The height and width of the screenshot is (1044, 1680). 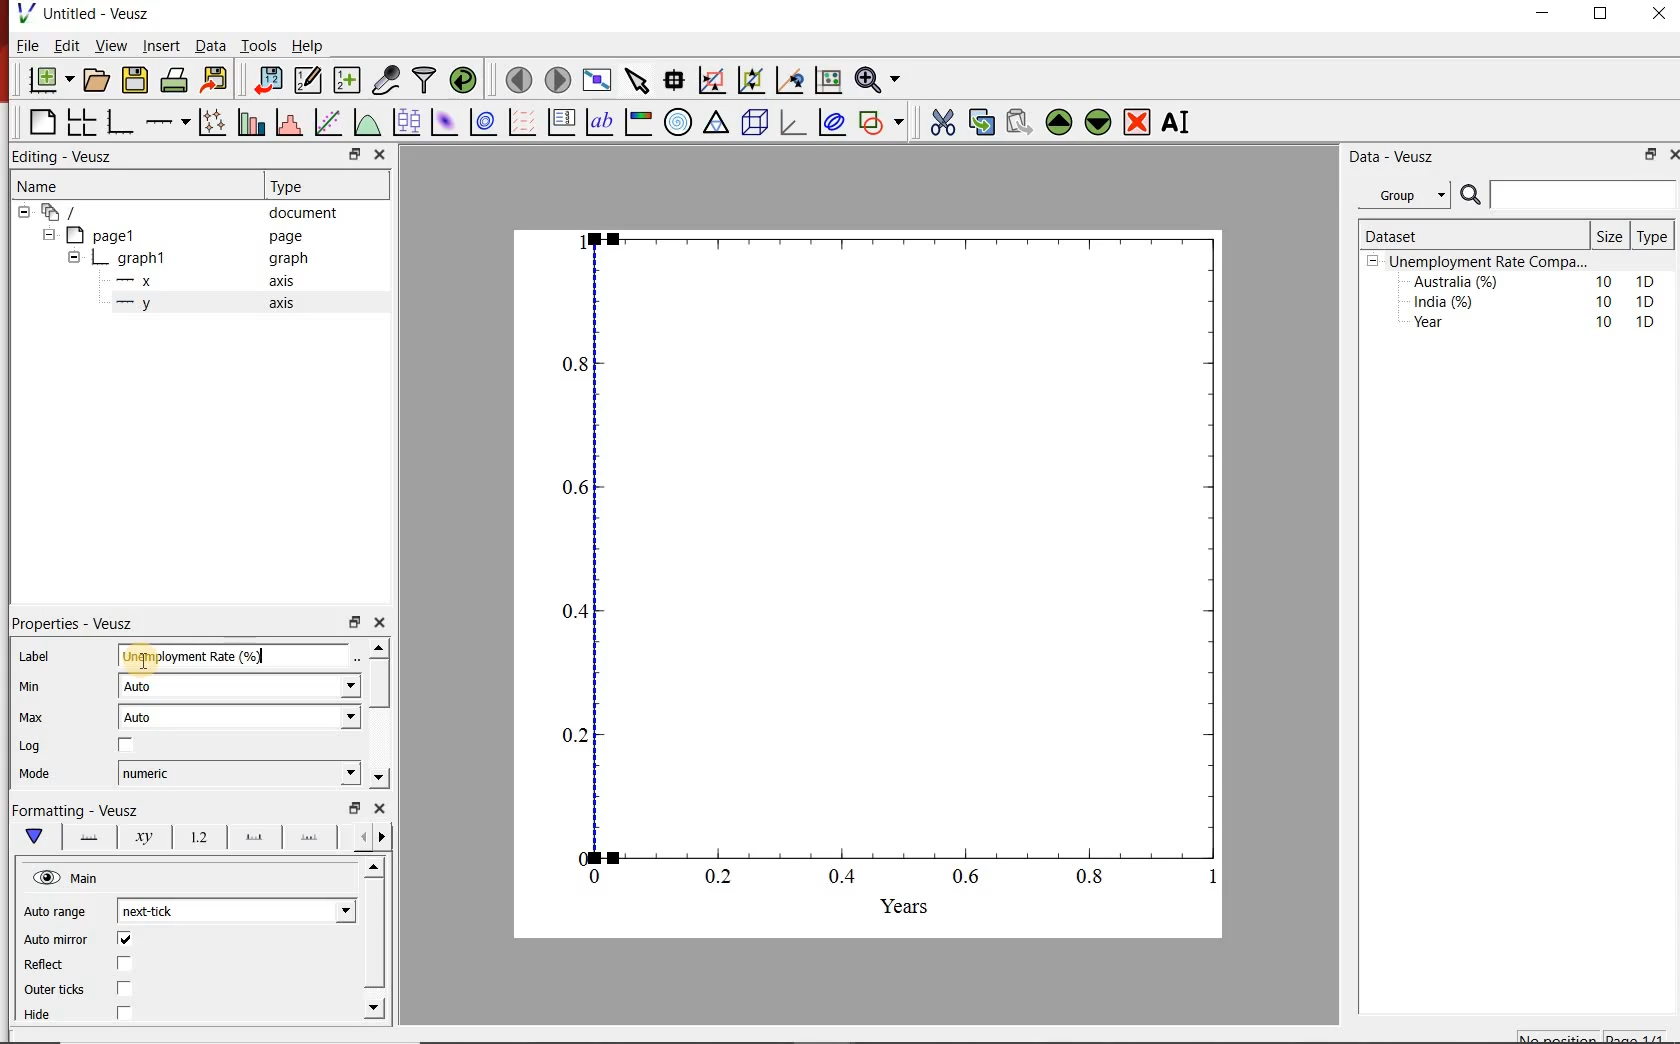 I want to click on Type, so click(x=1651, y=237).